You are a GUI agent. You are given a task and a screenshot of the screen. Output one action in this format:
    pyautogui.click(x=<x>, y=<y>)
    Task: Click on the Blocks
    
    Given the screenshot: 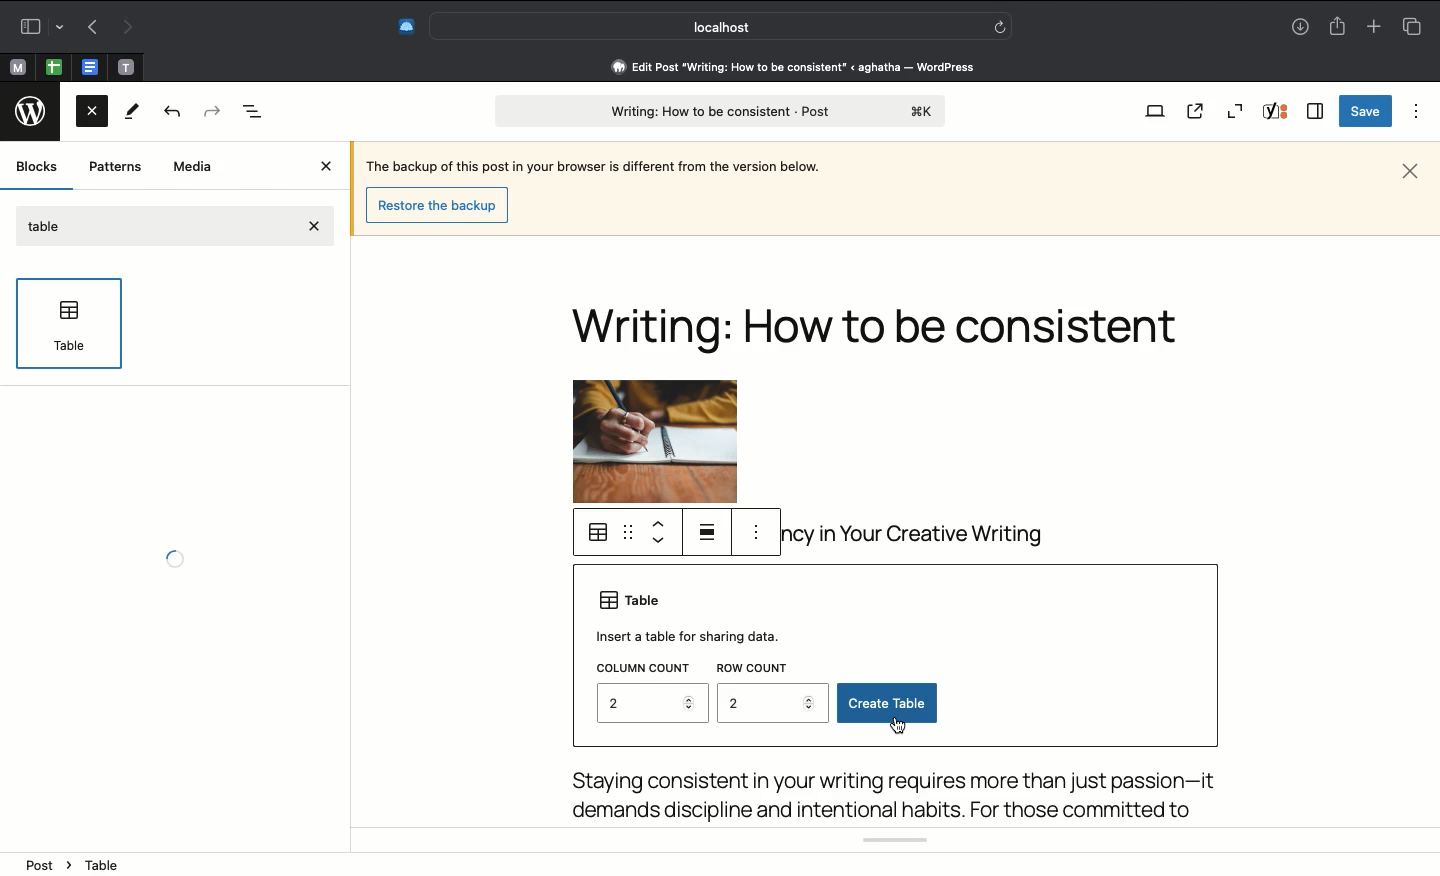 What is the action you would take?
    pyautogui.click(x=38, y=166)
    